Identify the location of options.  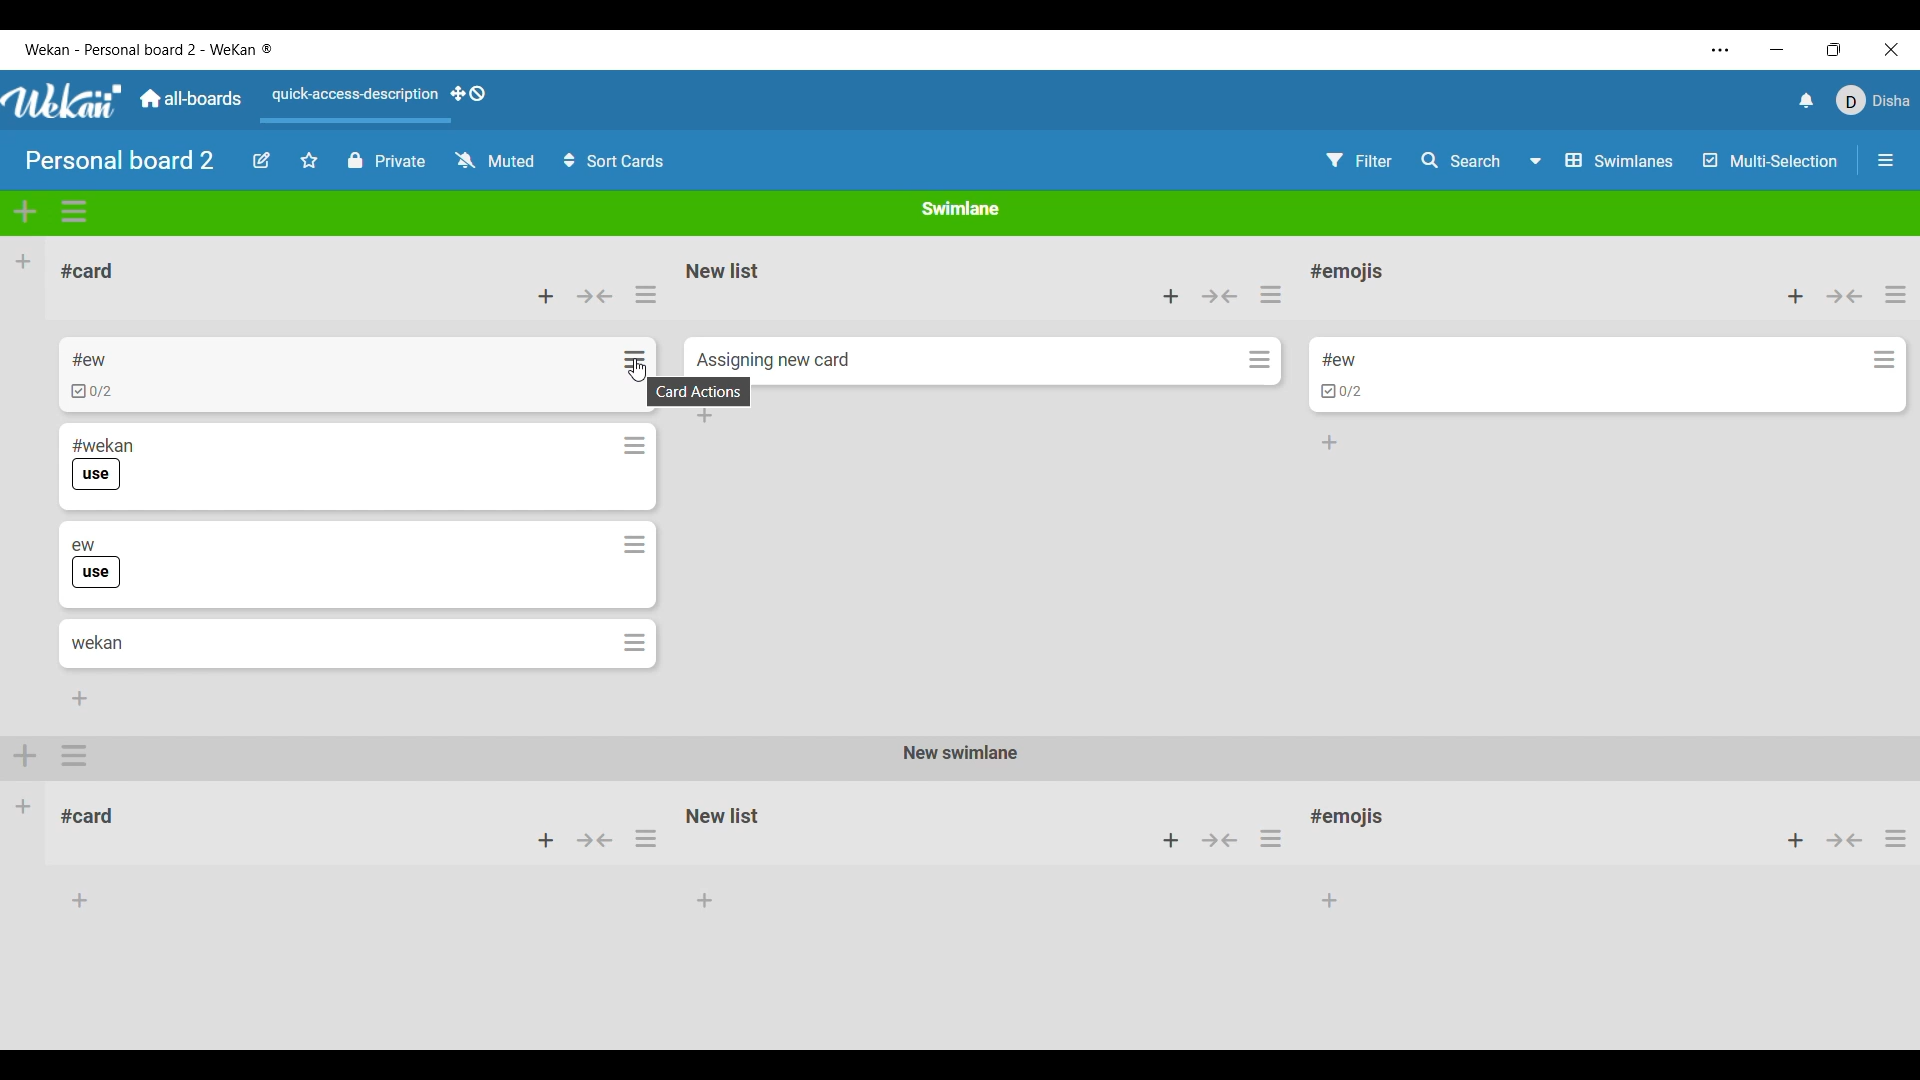
(77, 756).